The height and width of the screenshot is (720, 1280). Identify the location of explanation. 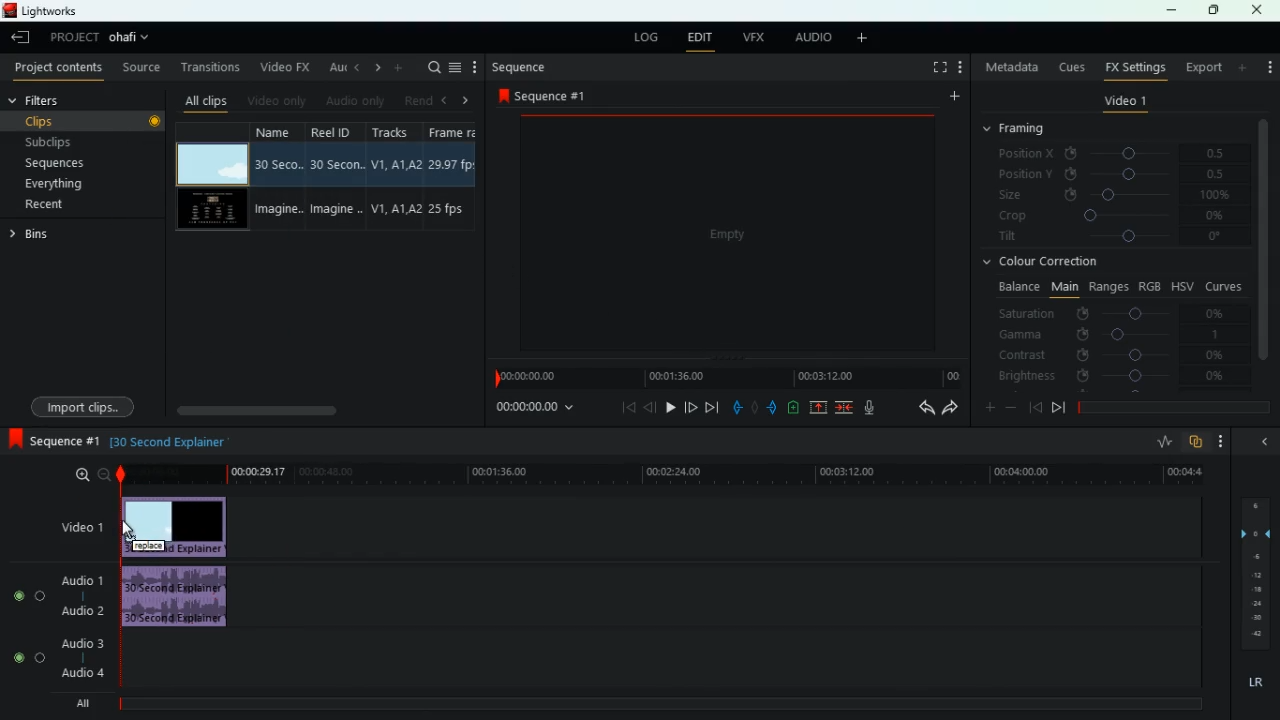
(175, 441).